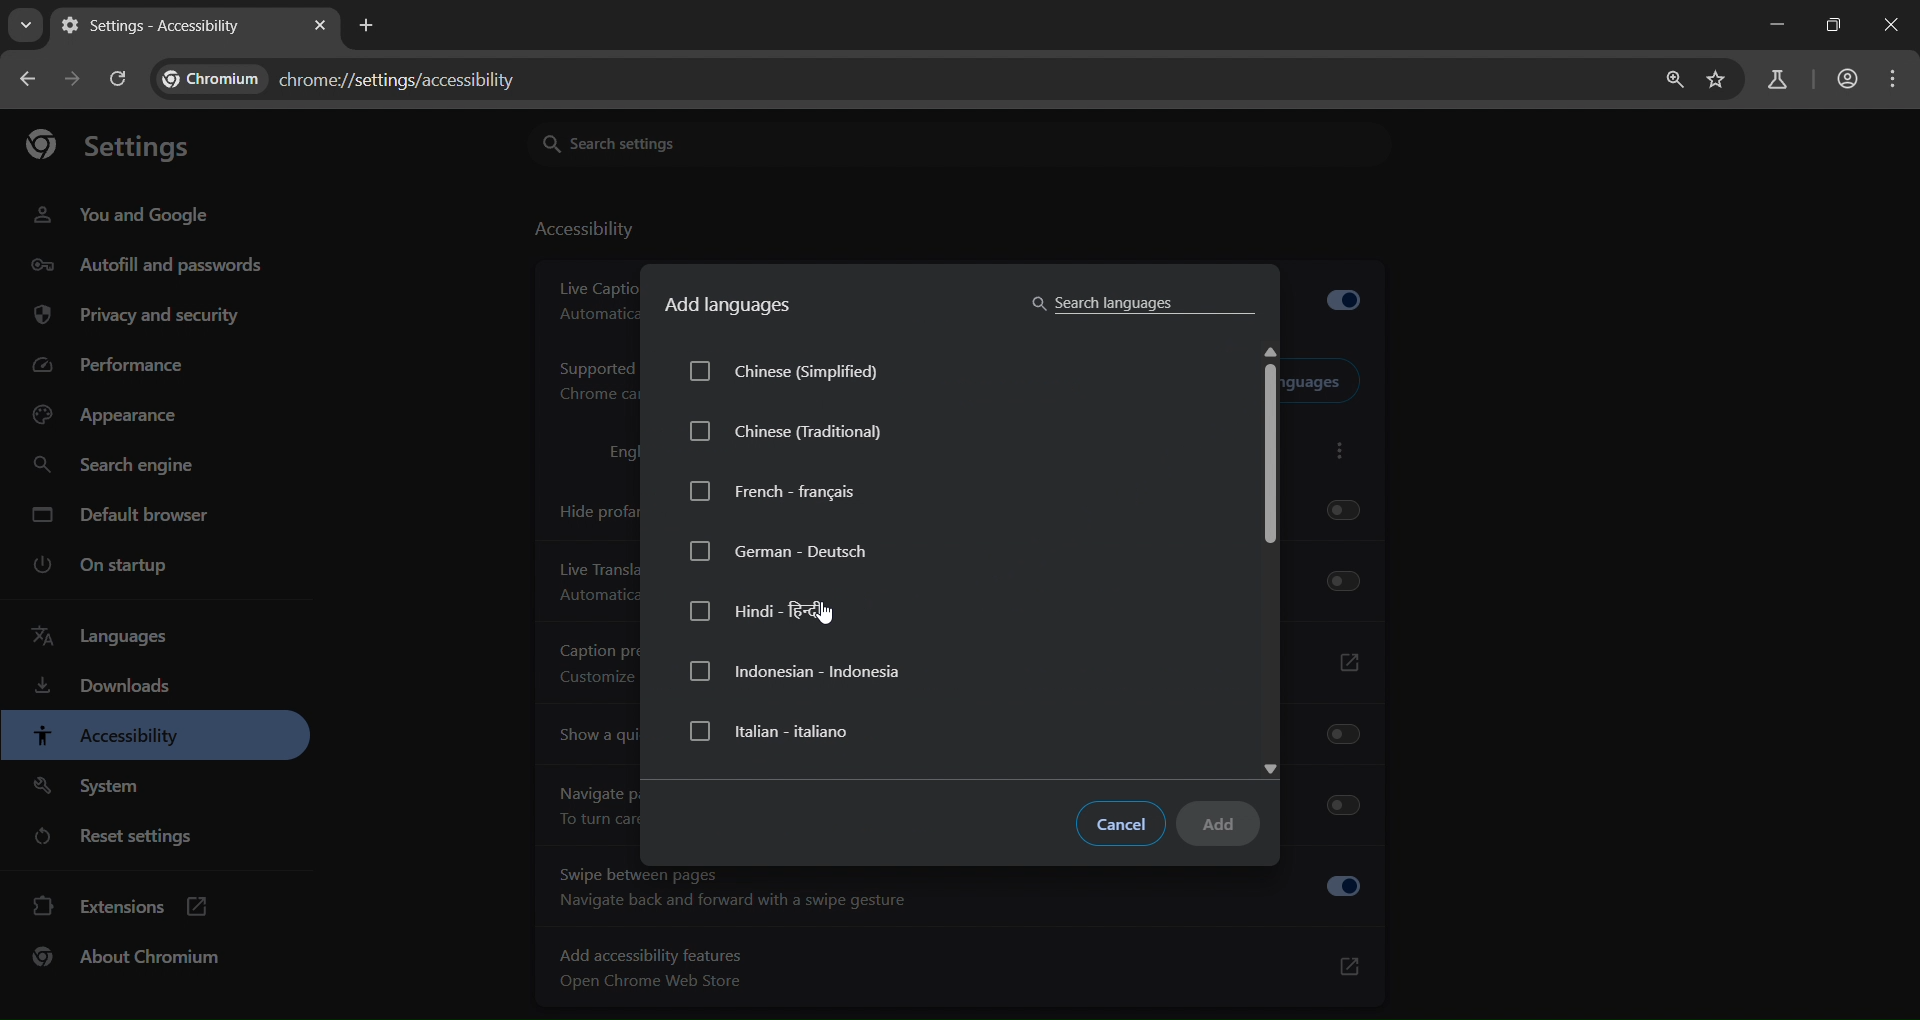 This screenshot has width=1920, height=1020. Describe the element at coordinates (1226, 826) in the screenshot. I see `add` at that location.